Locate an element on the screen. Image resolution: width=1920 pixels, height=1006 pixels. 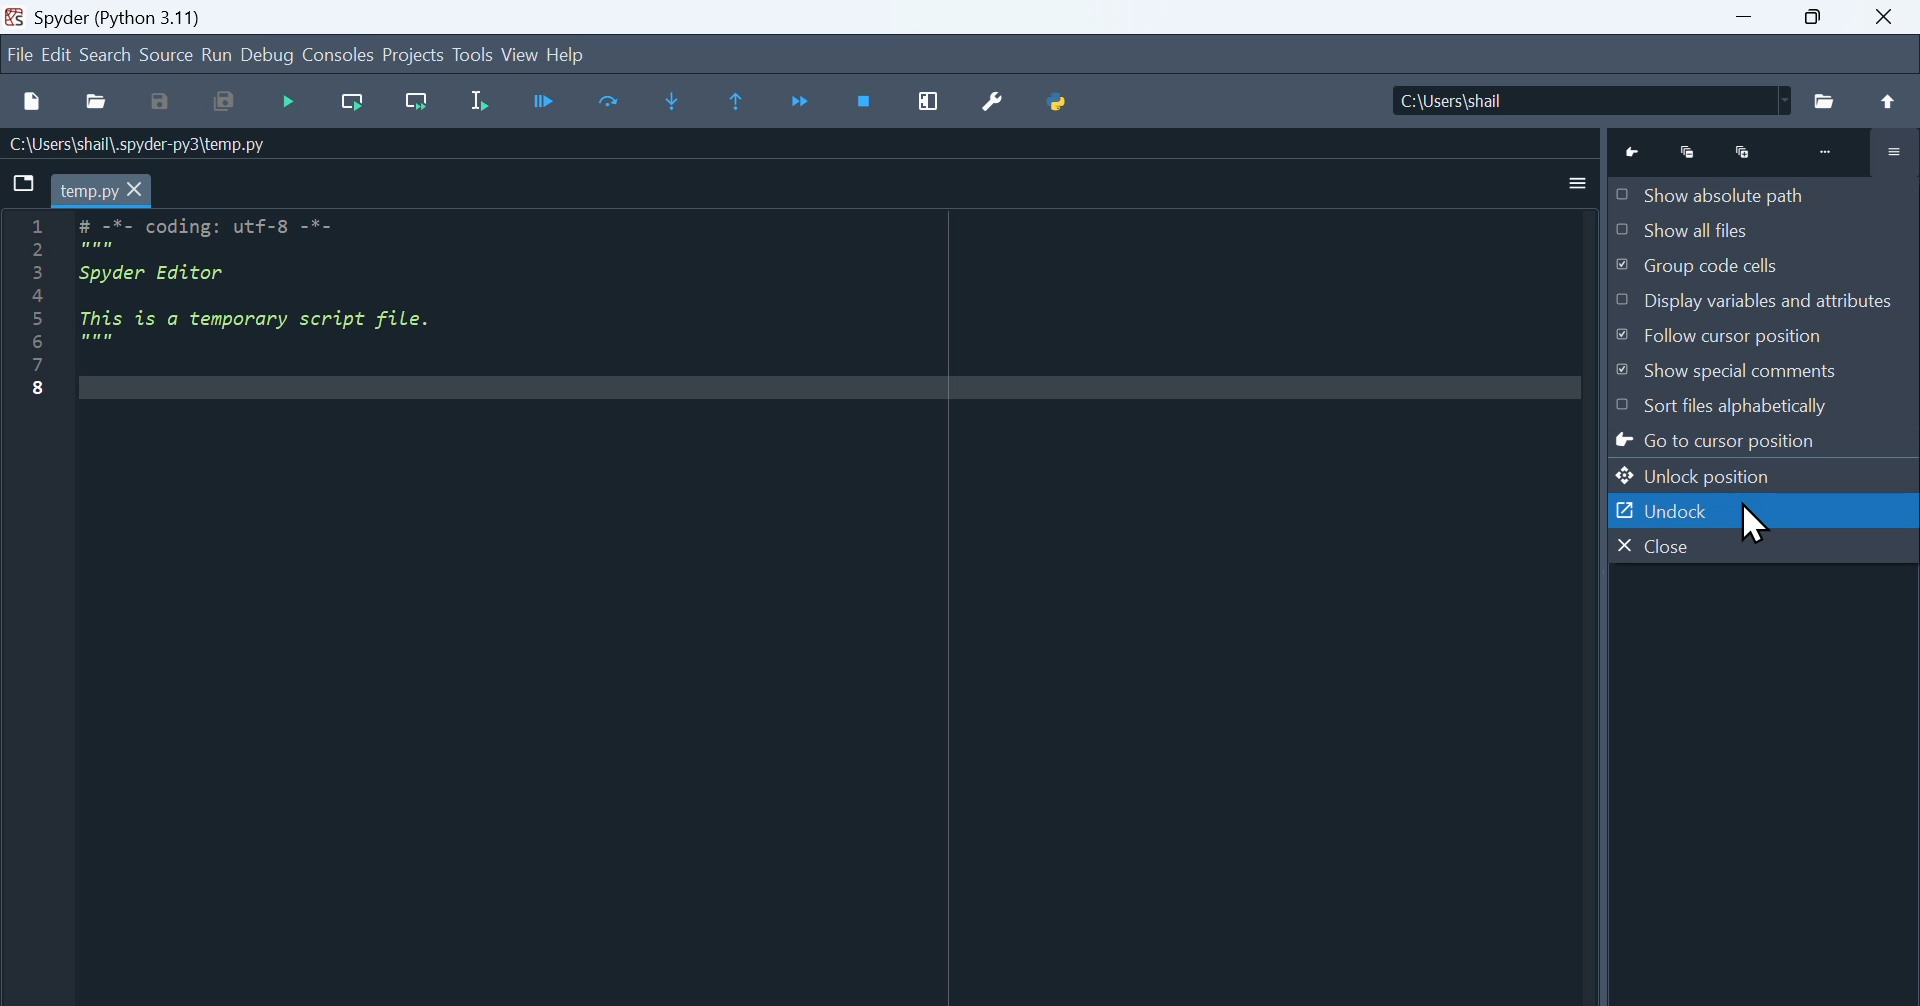
Projects is located at coordinates (414, 52).